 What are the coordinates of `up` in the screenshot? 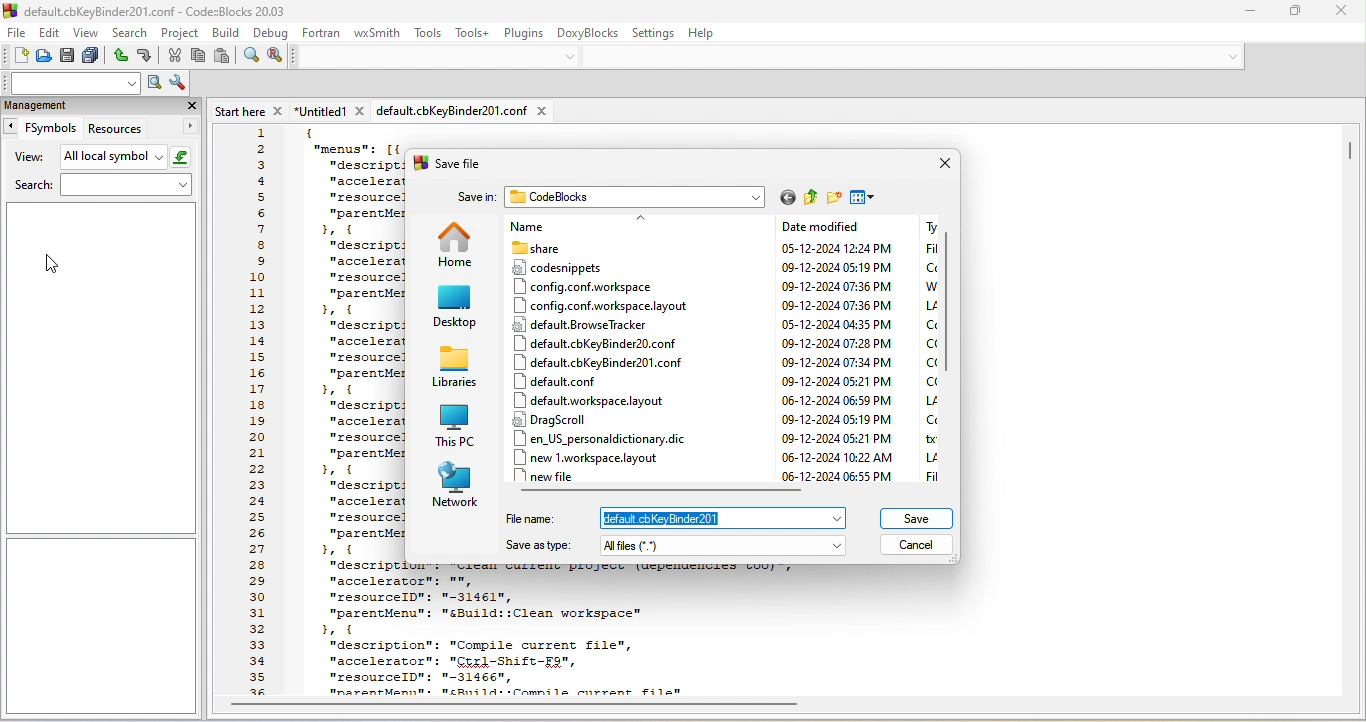 It's located at (643, 218).